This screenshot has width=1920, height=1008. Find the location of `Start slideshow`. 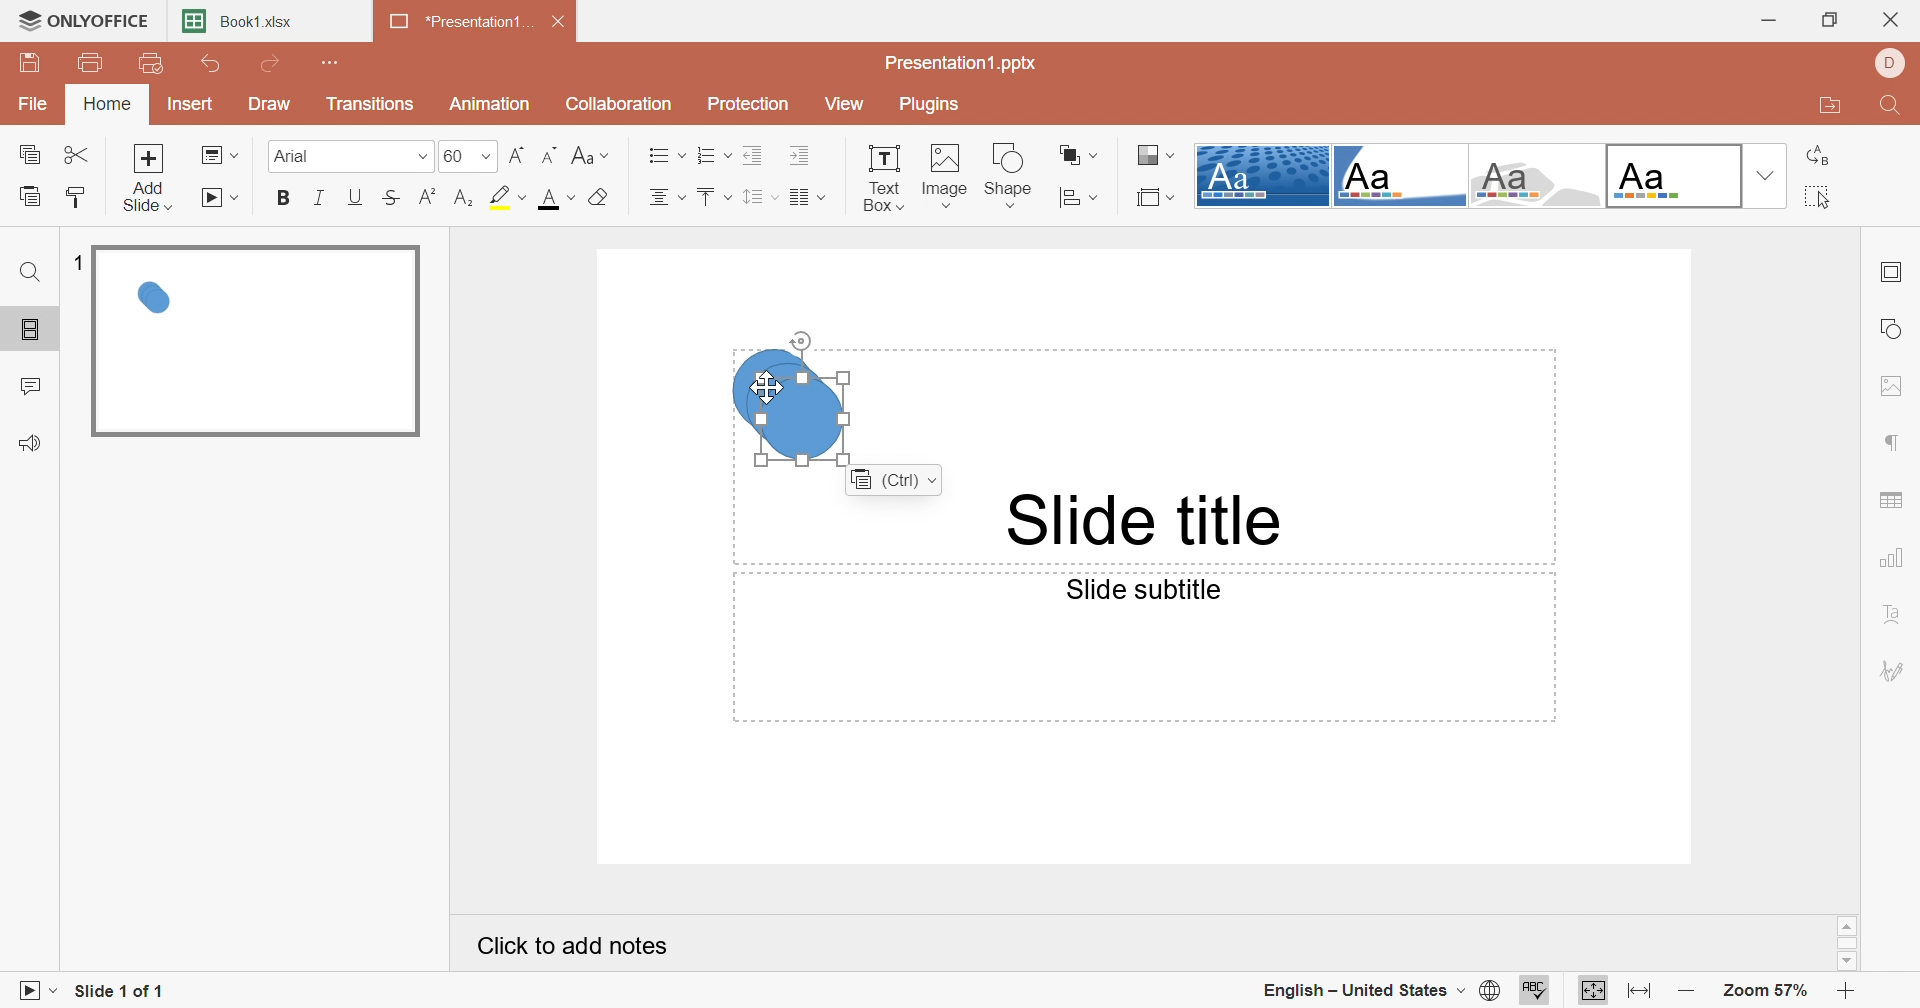

Start slideshow is located at coordinates (222, 198).